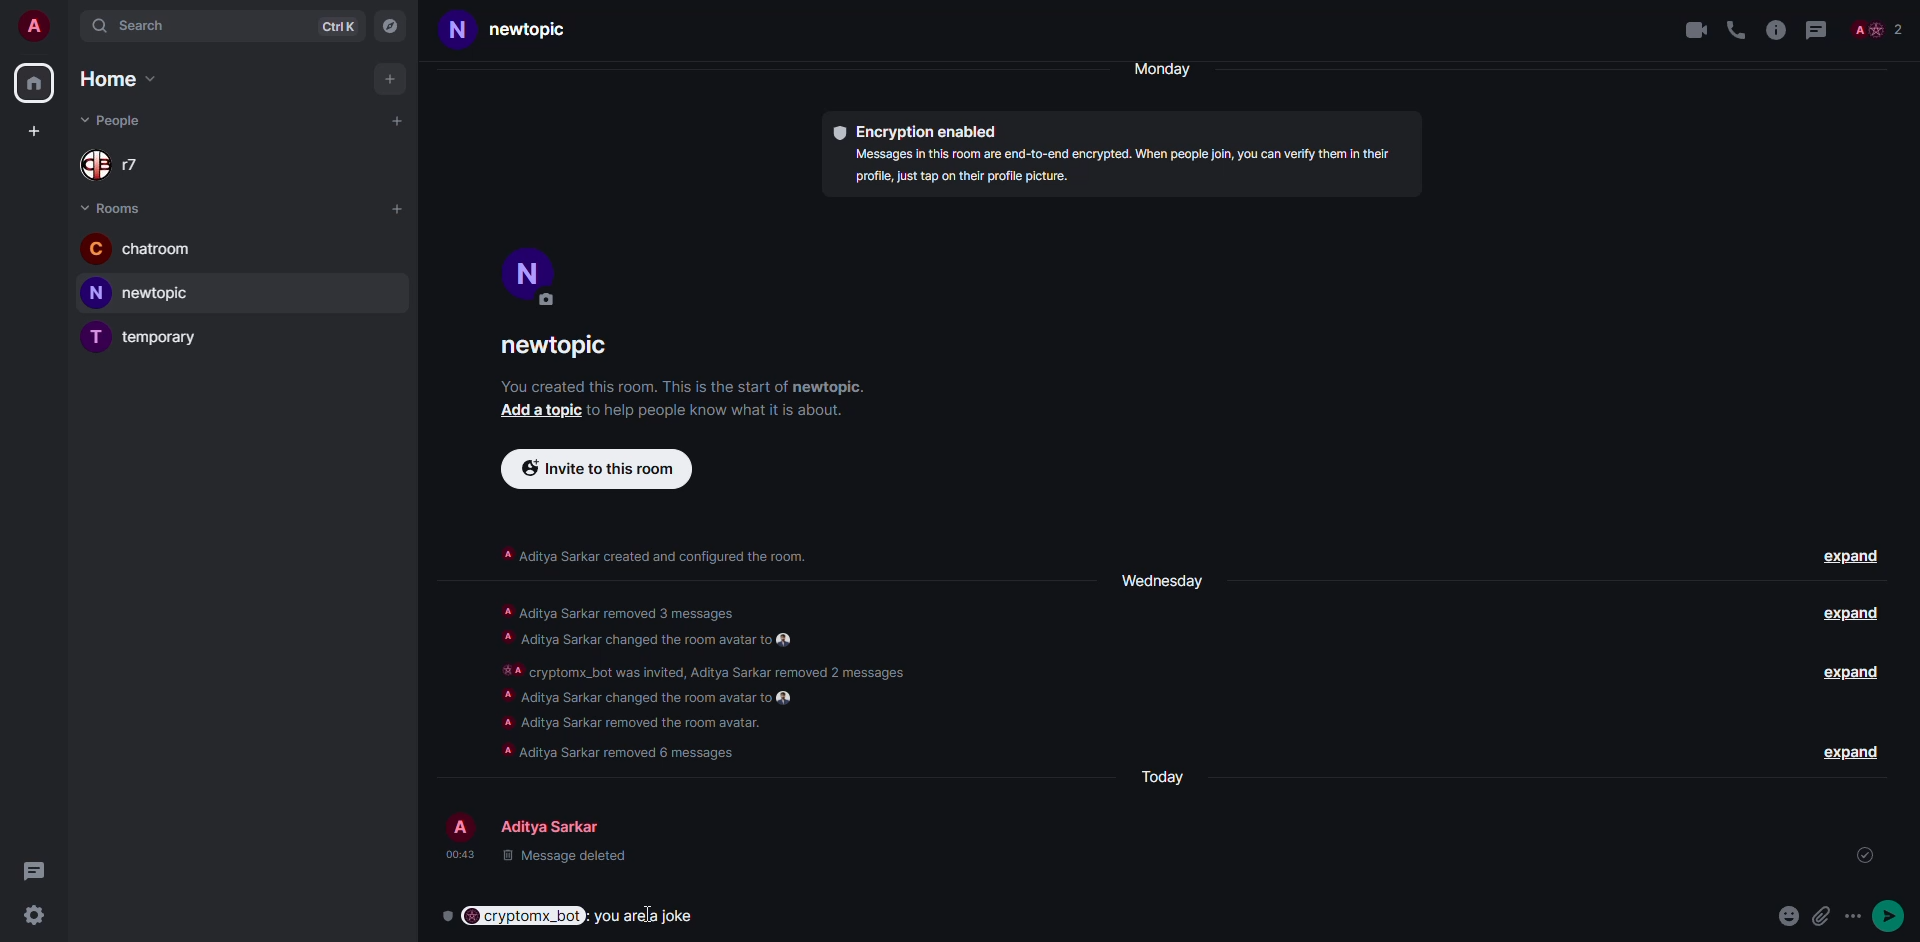 This screenshot has width=1920, height=942. Describe the element at coordinates (1732, 27) in the screenshot. I see `voice` at that location.